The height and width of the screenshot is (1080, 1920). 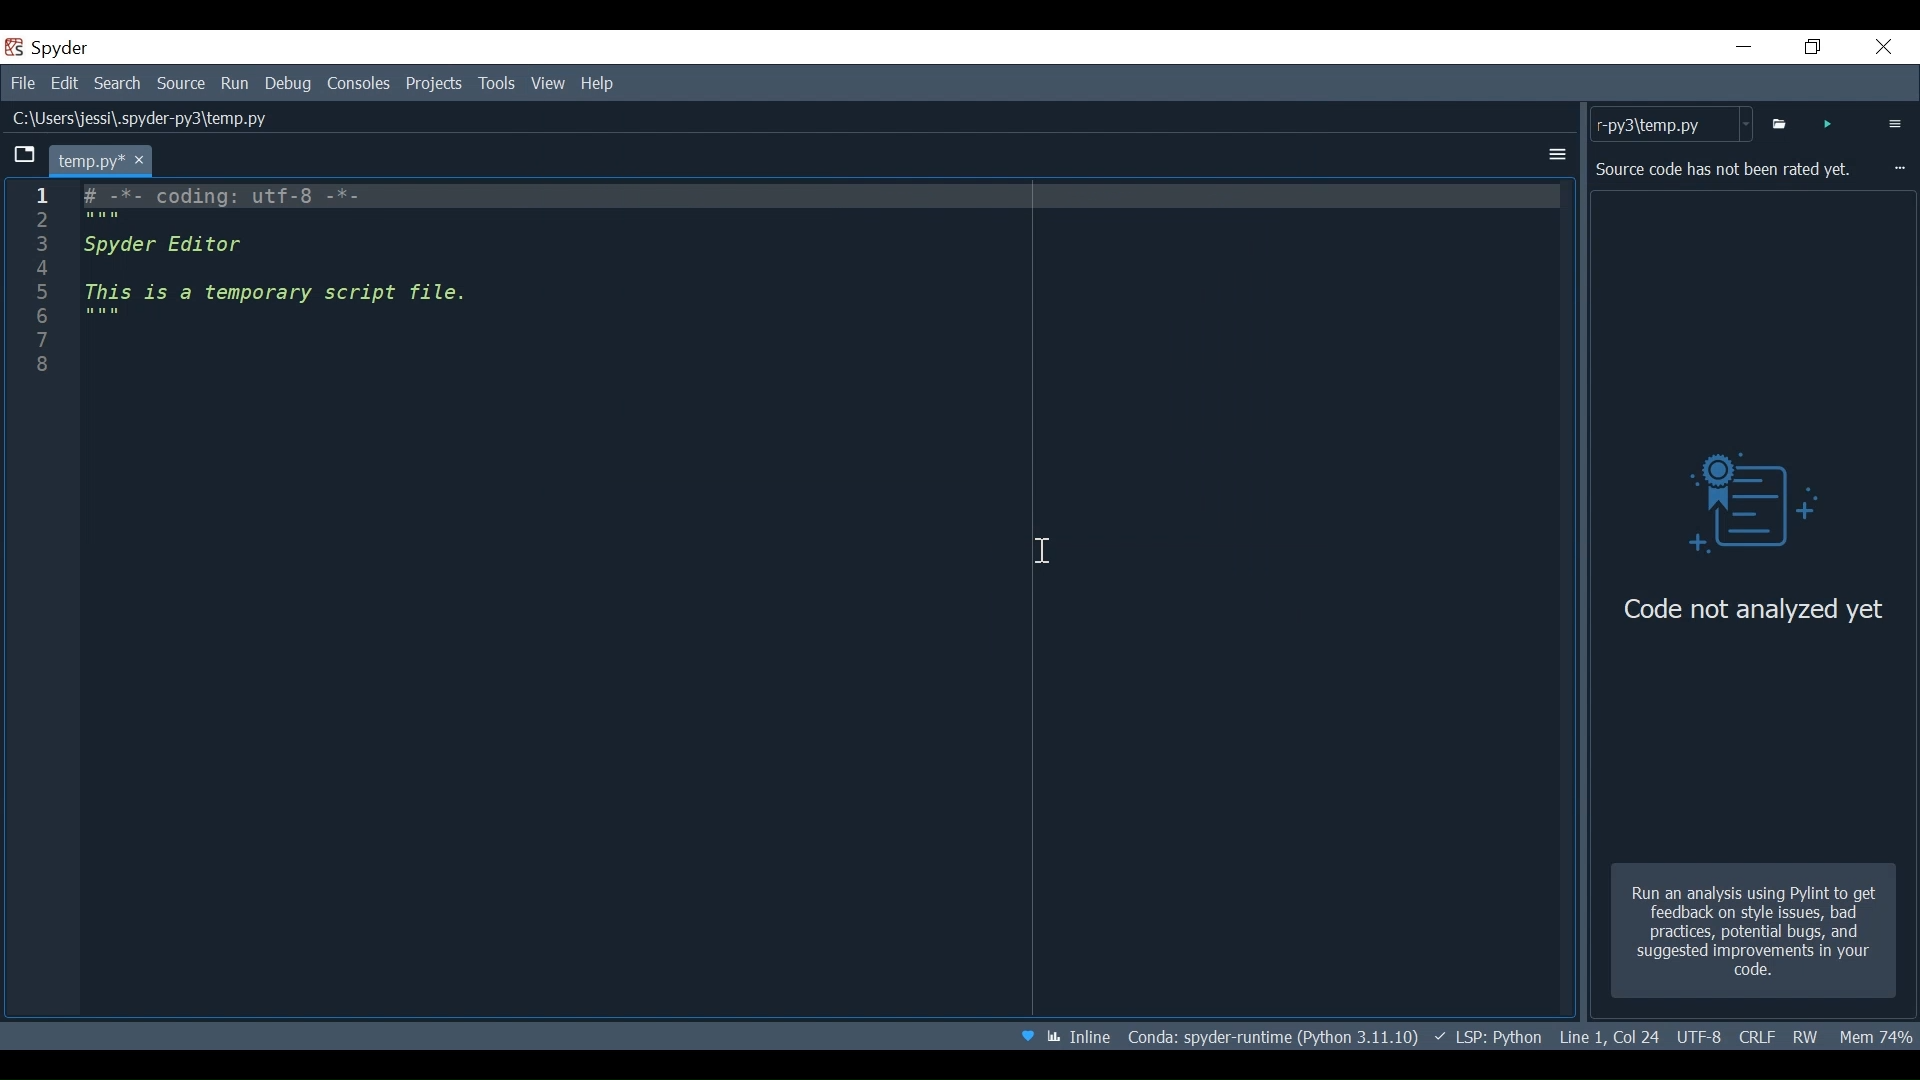 I want to click on Run, so click(x=237, y=83).